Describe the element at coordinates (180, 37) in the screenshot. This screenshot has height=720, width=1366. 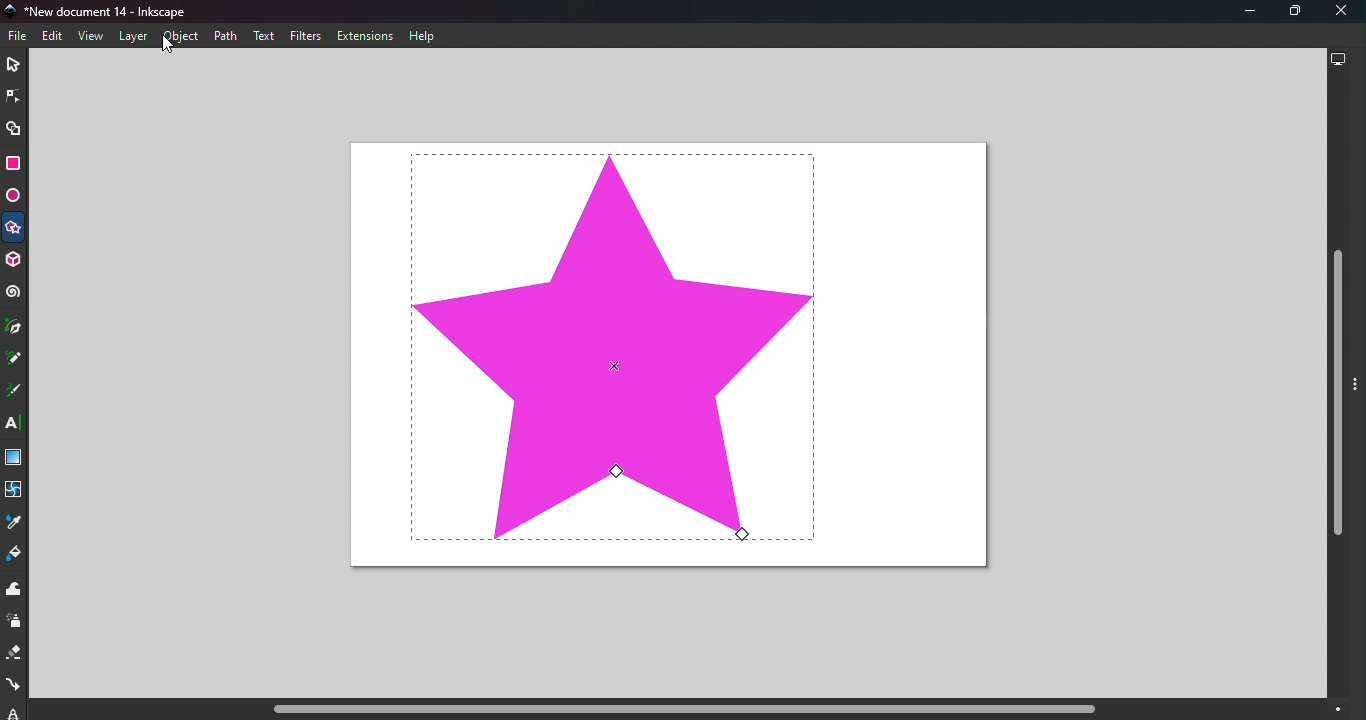
I see `Object` at that location.